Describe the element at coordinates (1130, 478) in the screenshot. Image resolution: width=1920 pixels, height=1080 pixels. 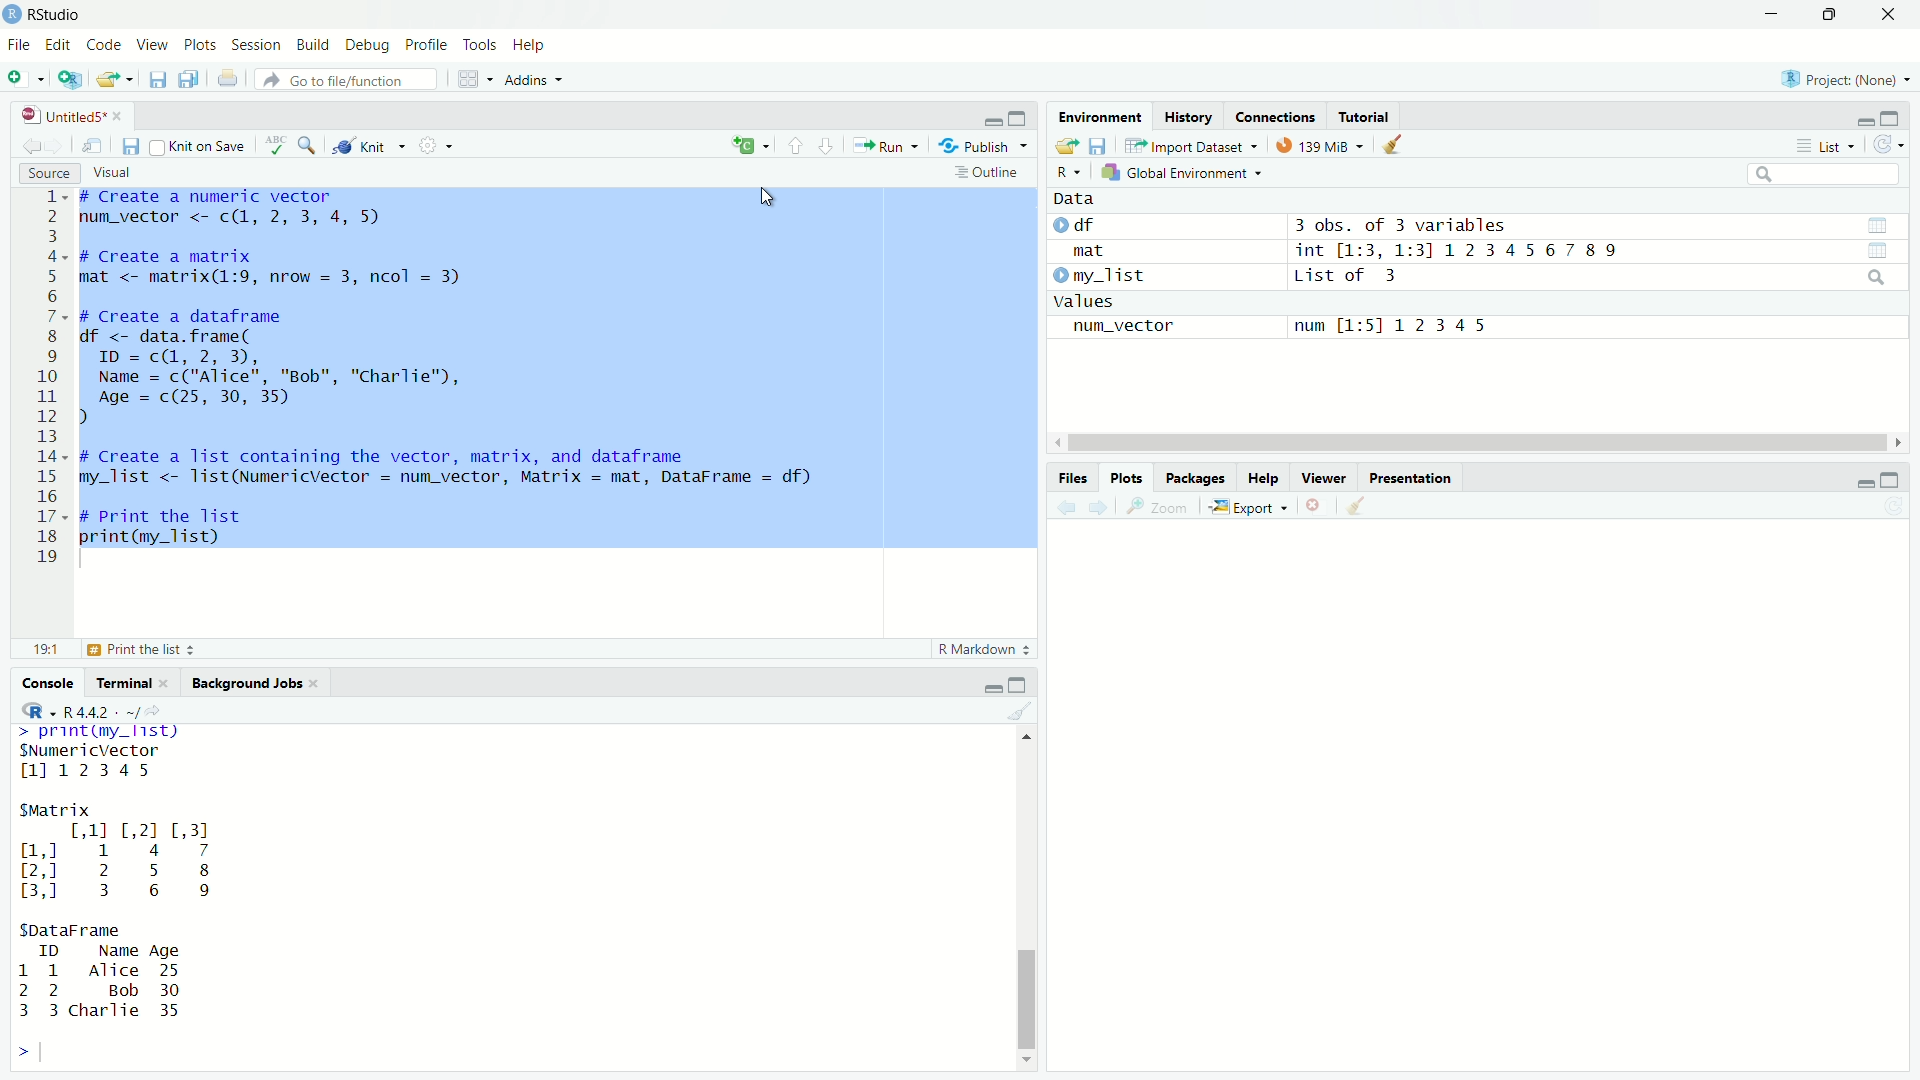
I see `Plots` at that location.